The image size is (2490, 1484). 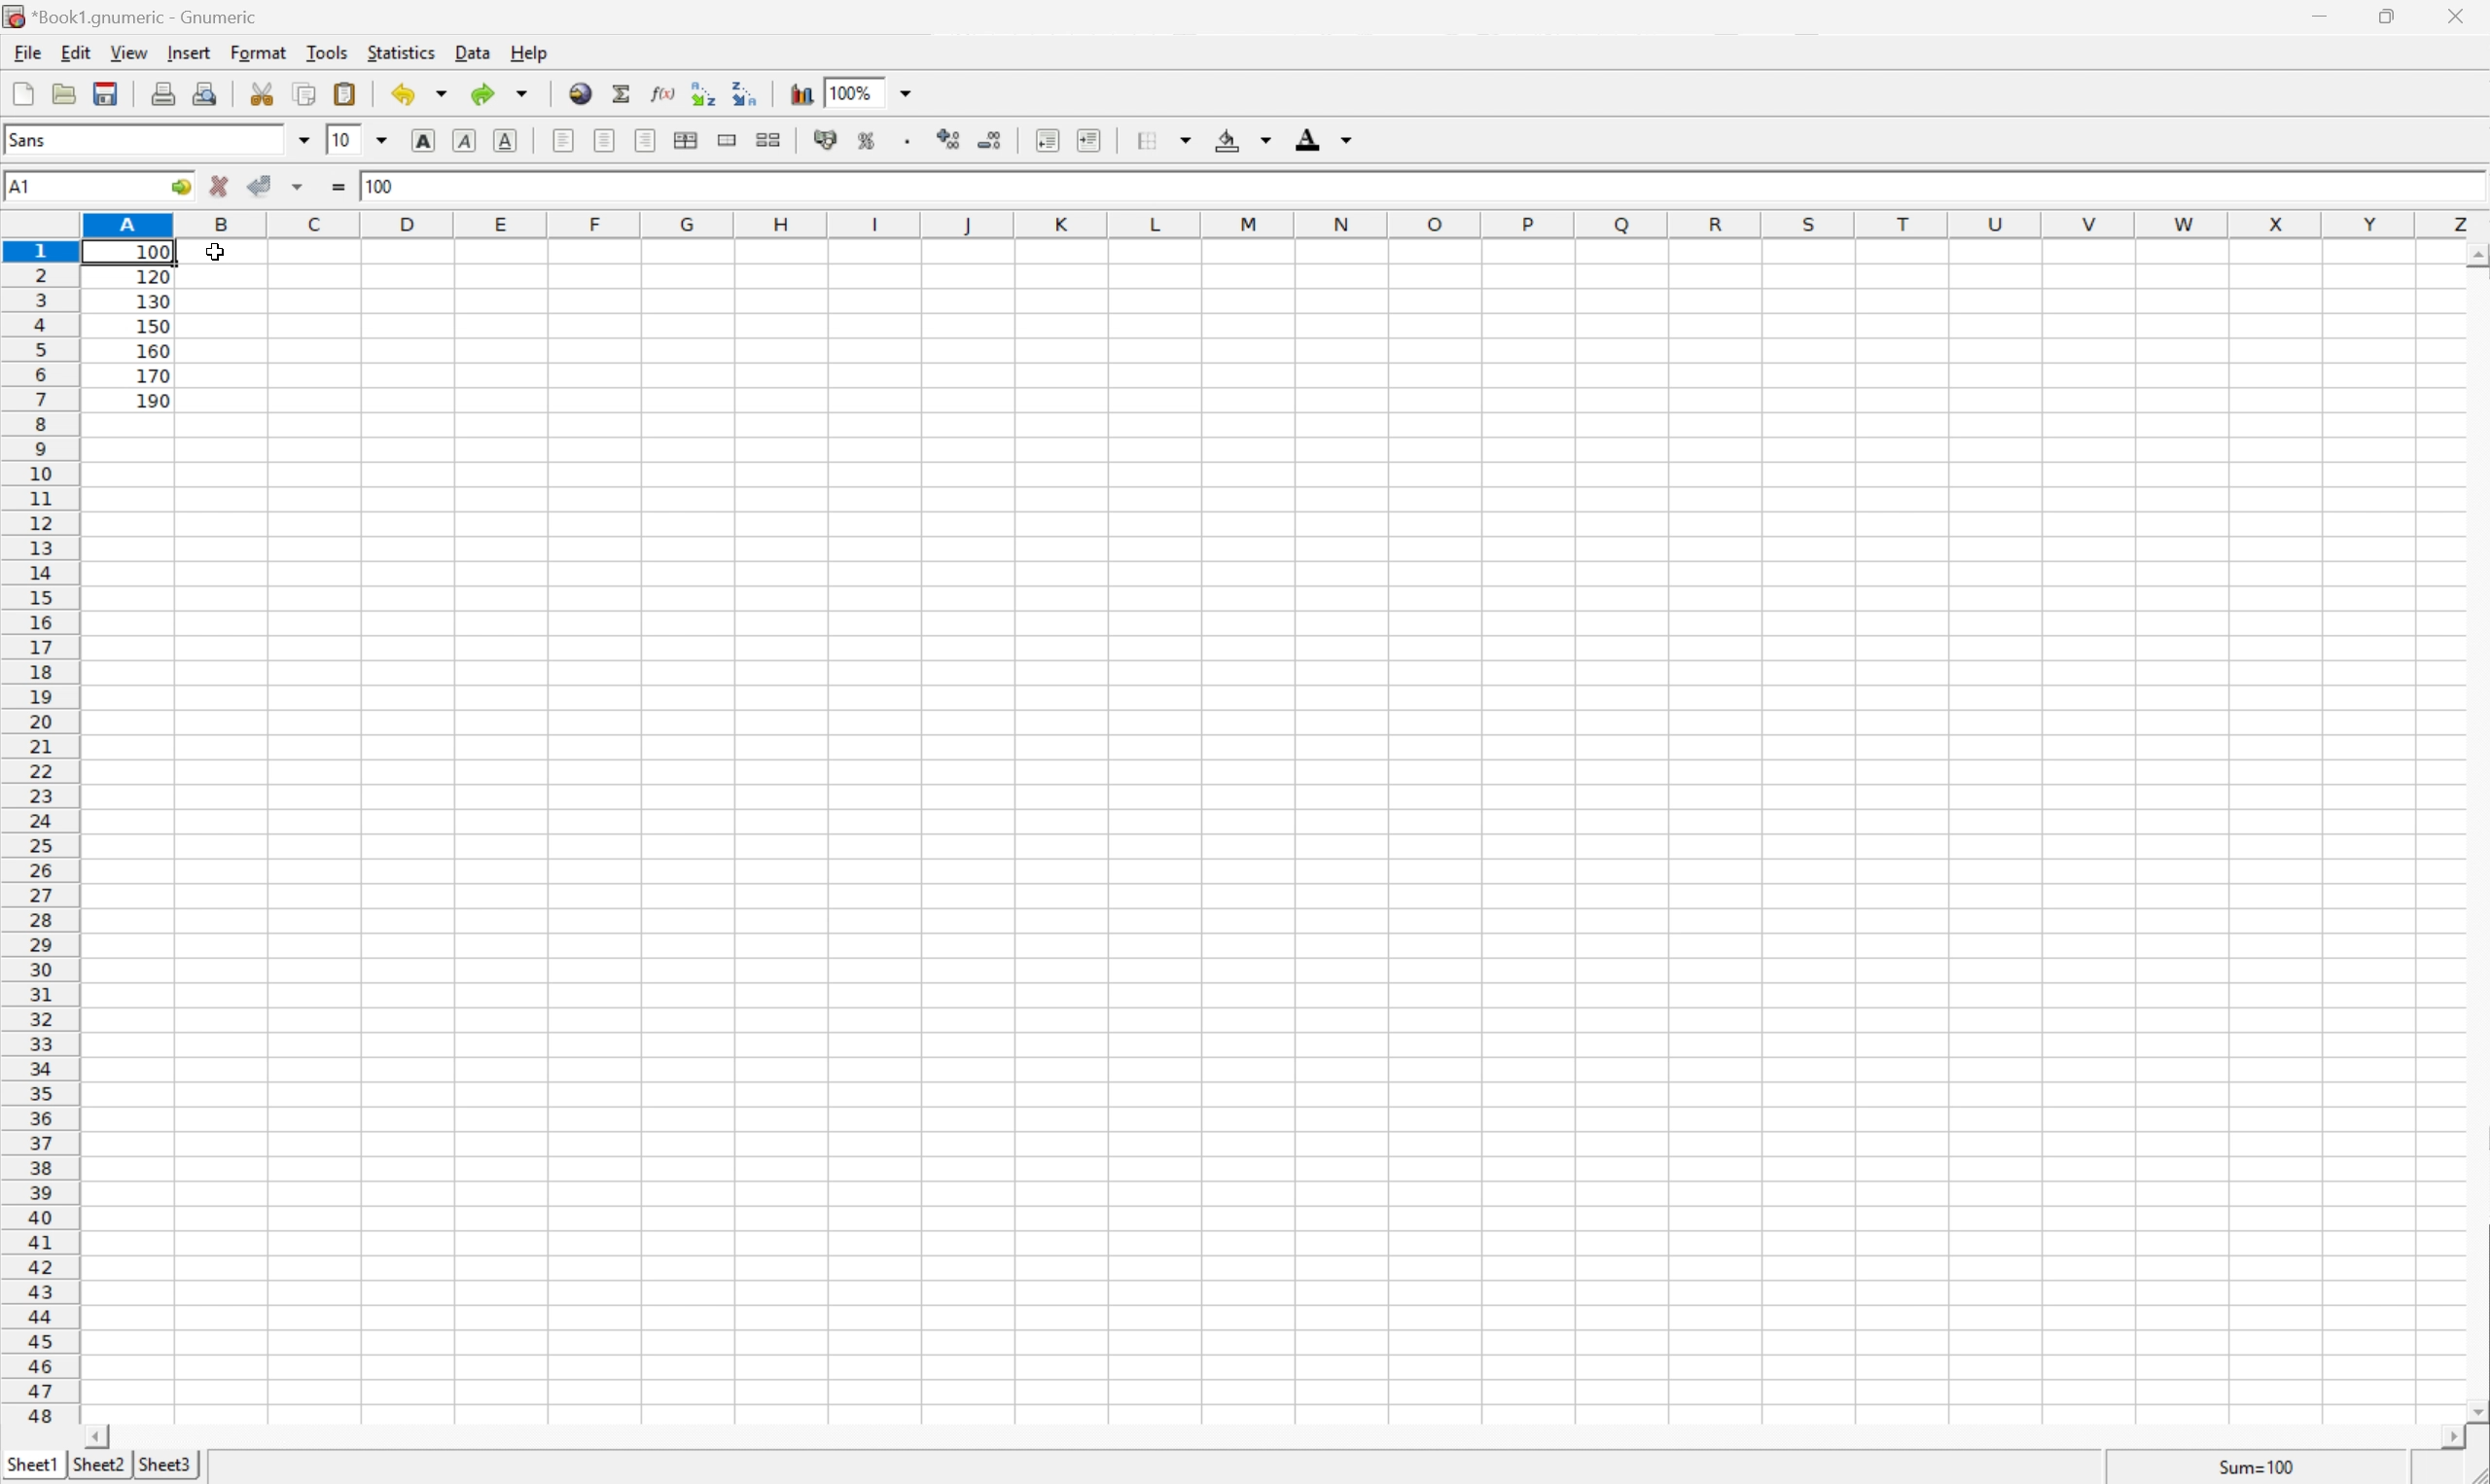 I want to click on Cut selection, so click(x=262, y=94).